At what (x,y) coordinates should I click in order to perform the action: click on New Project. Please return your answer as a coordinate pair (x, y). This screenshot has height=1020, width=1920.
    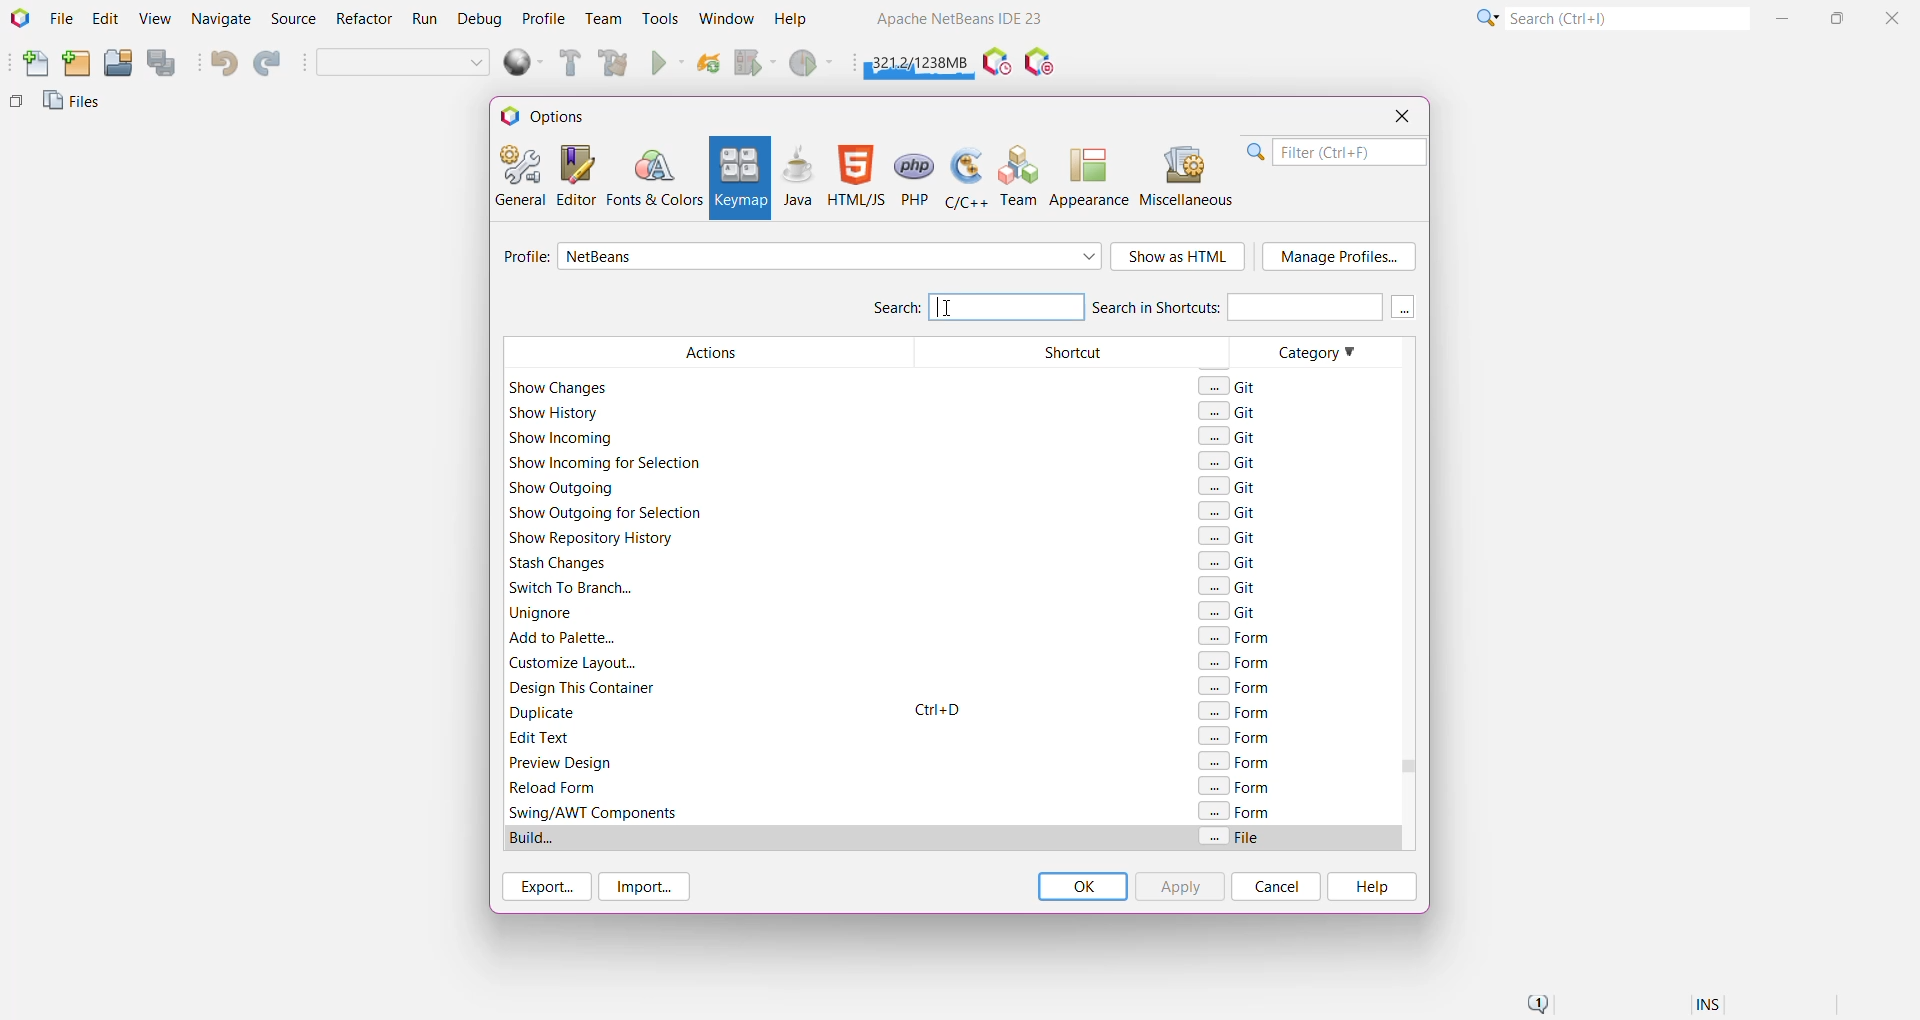
    Looking at the image, I should click on (76, 64).